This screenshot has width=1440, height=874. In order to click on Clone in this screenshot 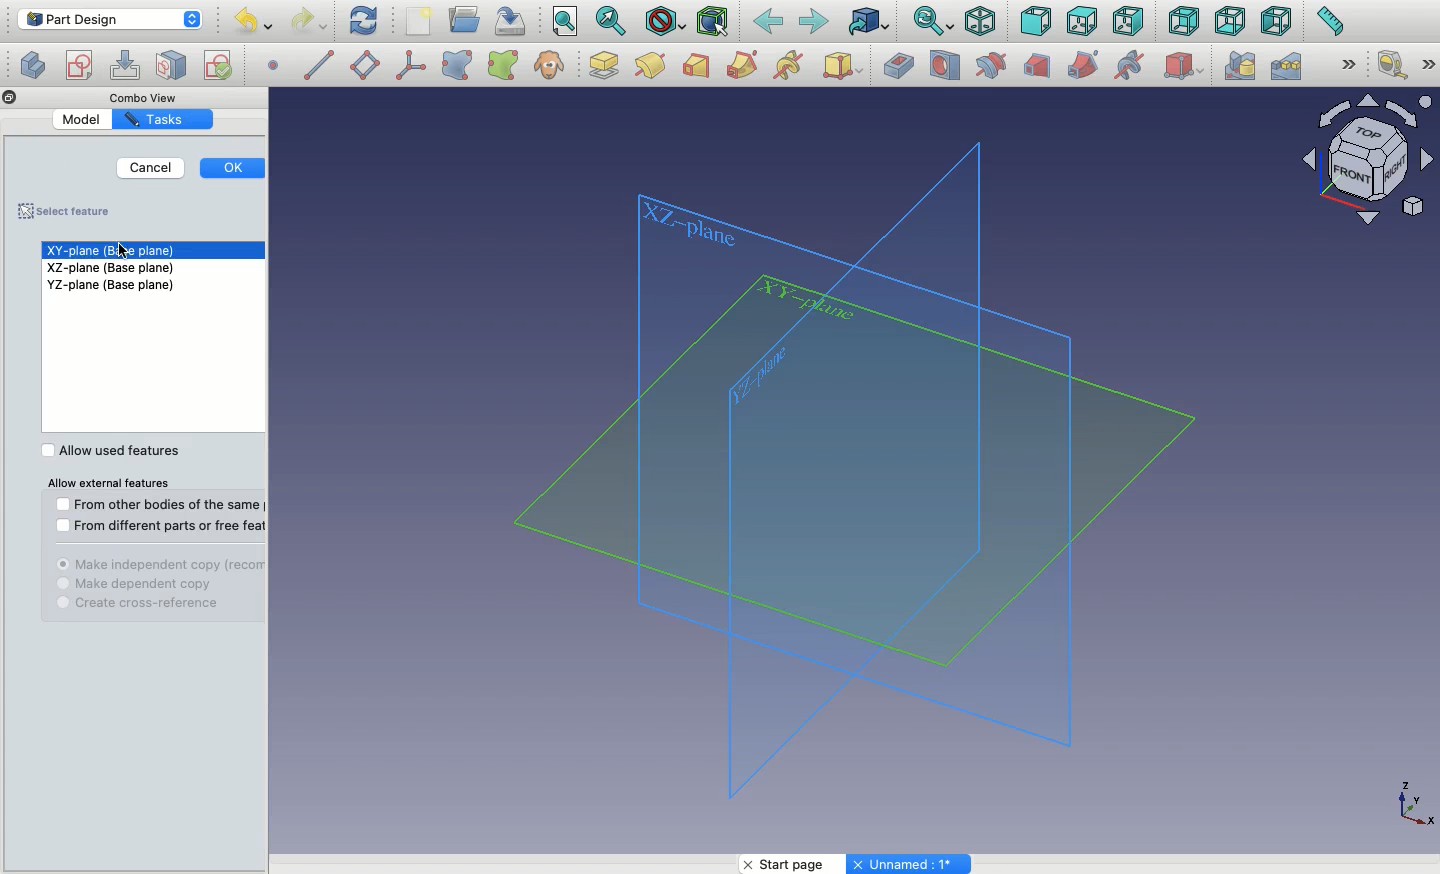, I will do `click(549, 67)`.